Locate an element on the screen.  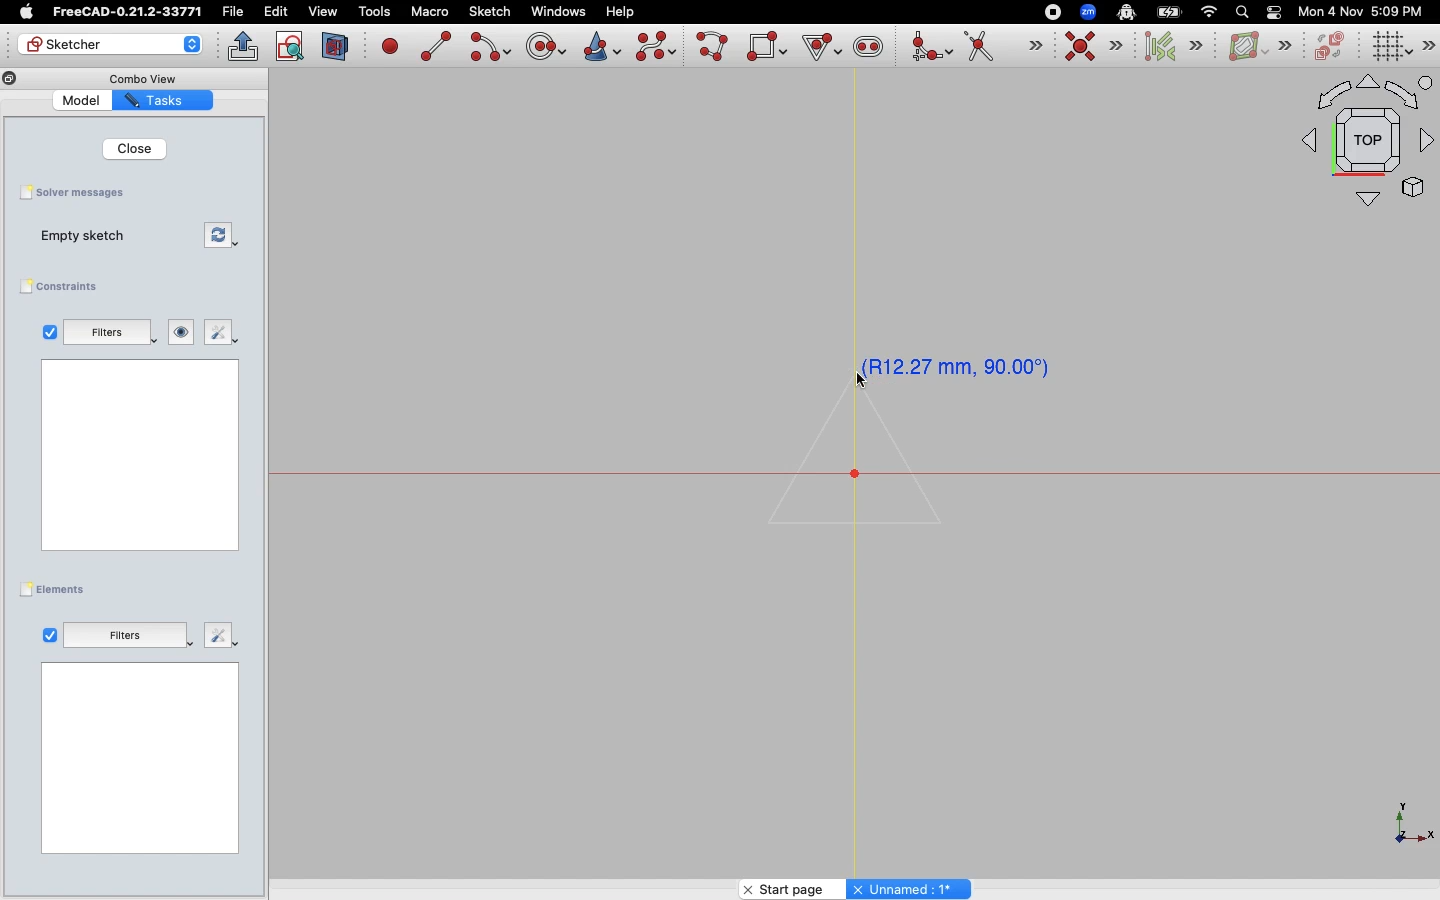
Mon 4 Nov 5:09 PM is located at coordinates (1363, 12).